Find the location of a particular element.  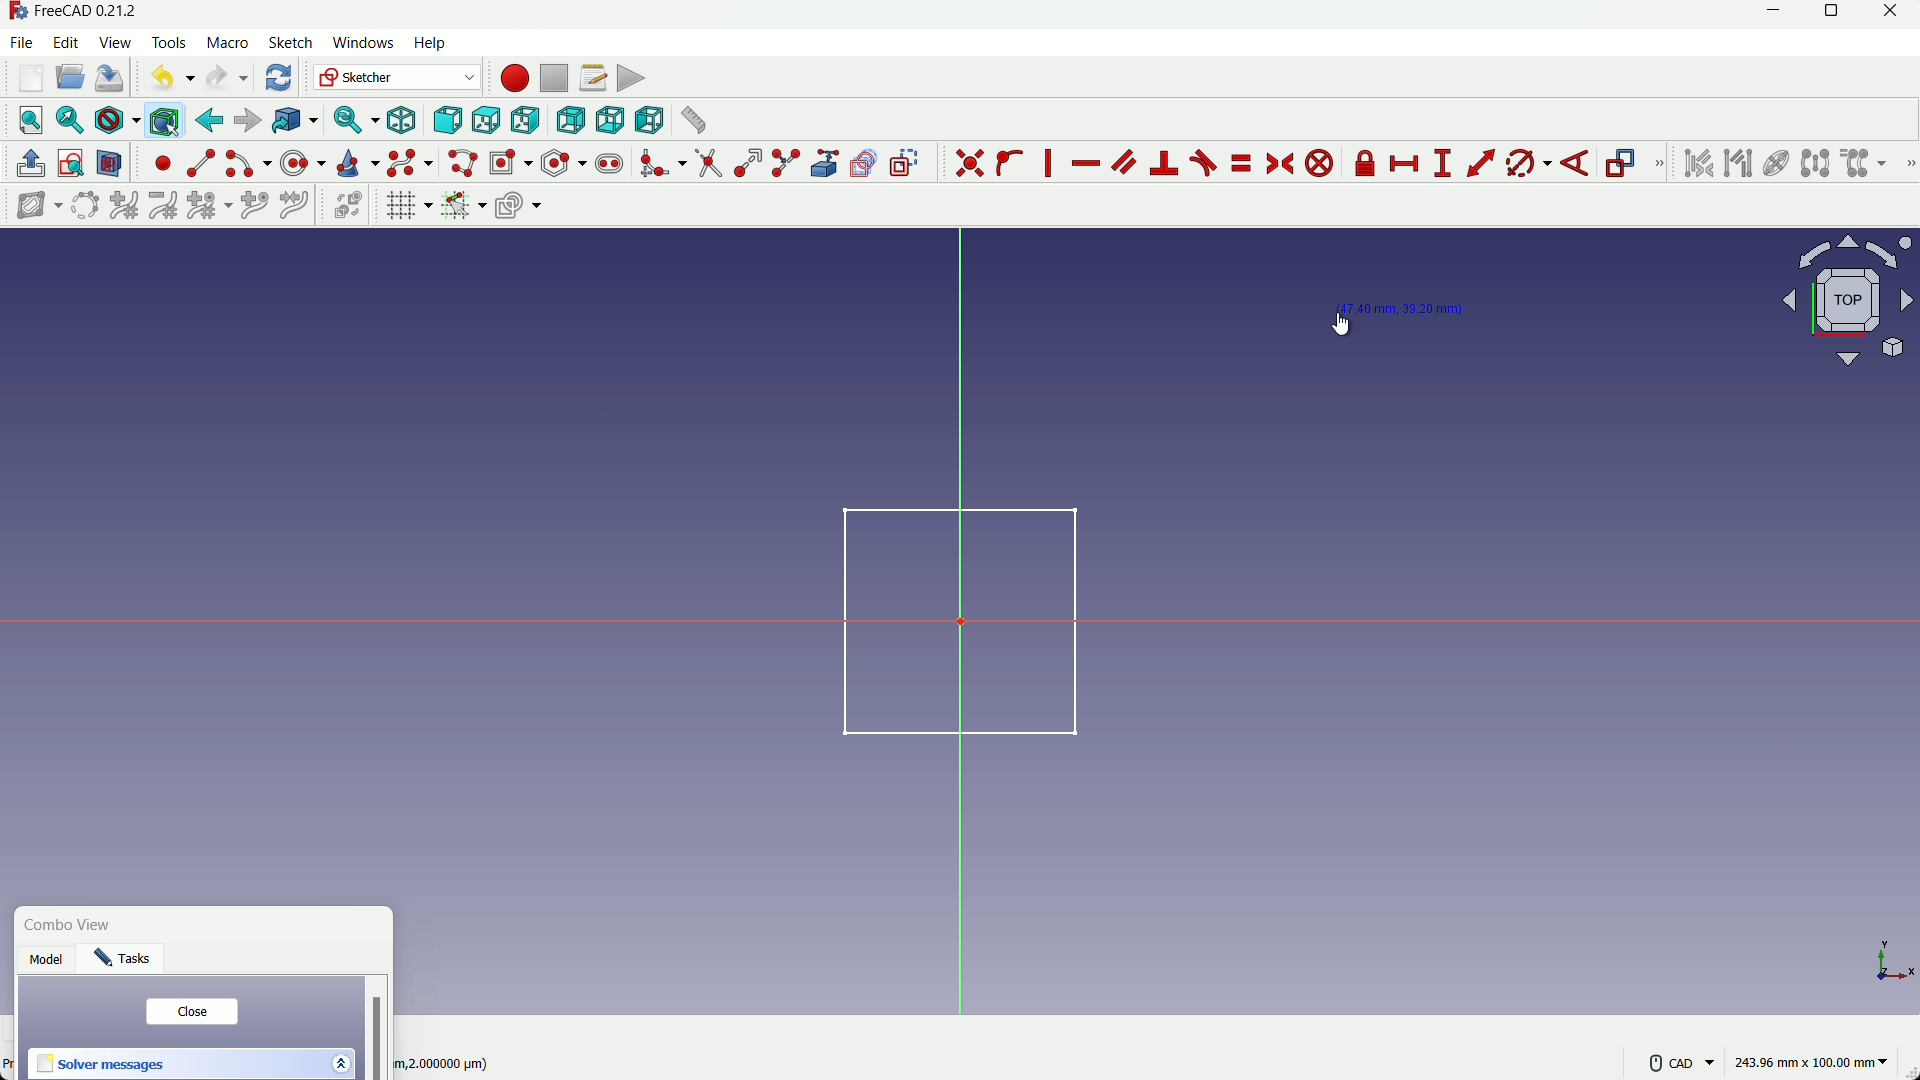

model is located at coordinates (49, 962).